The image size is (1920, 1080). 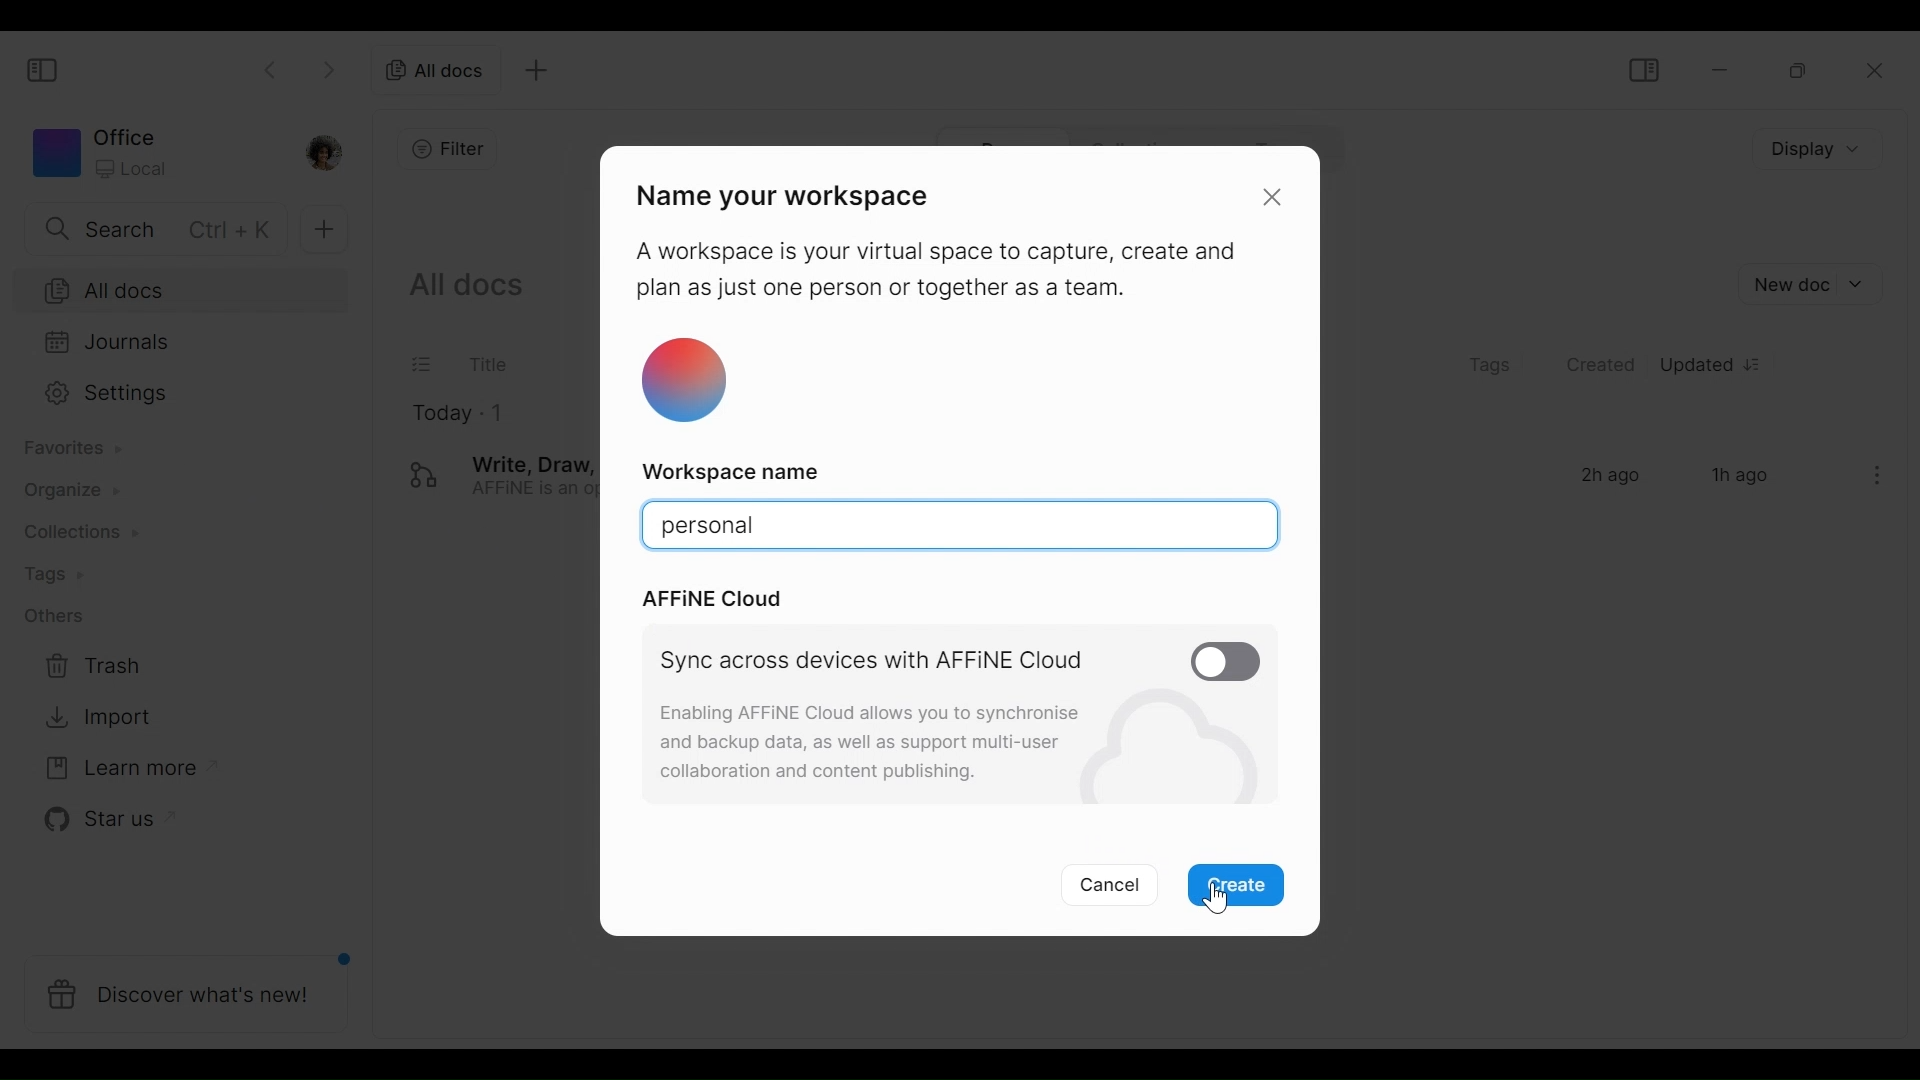 I want to click on ellipsis, so click(x=1871, y=474).